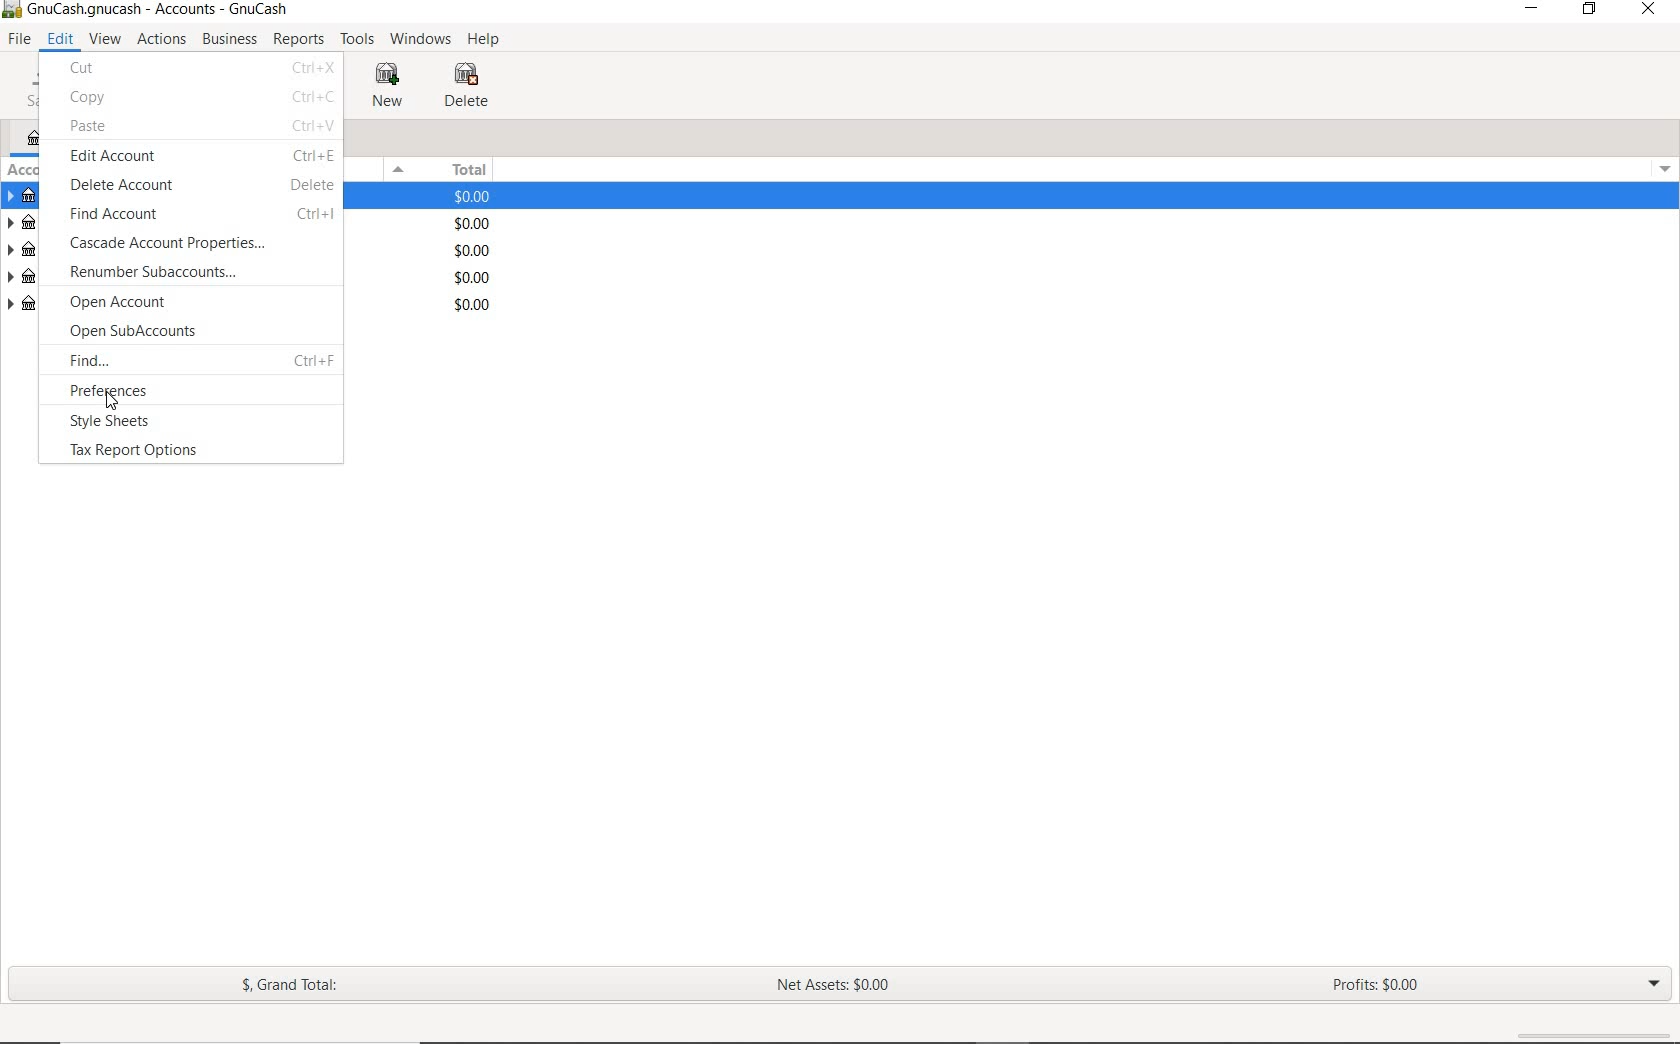  What do you see at coordinates (392, 87) in the screenshot?
I see `NEW` at bounding box center [392, 87].